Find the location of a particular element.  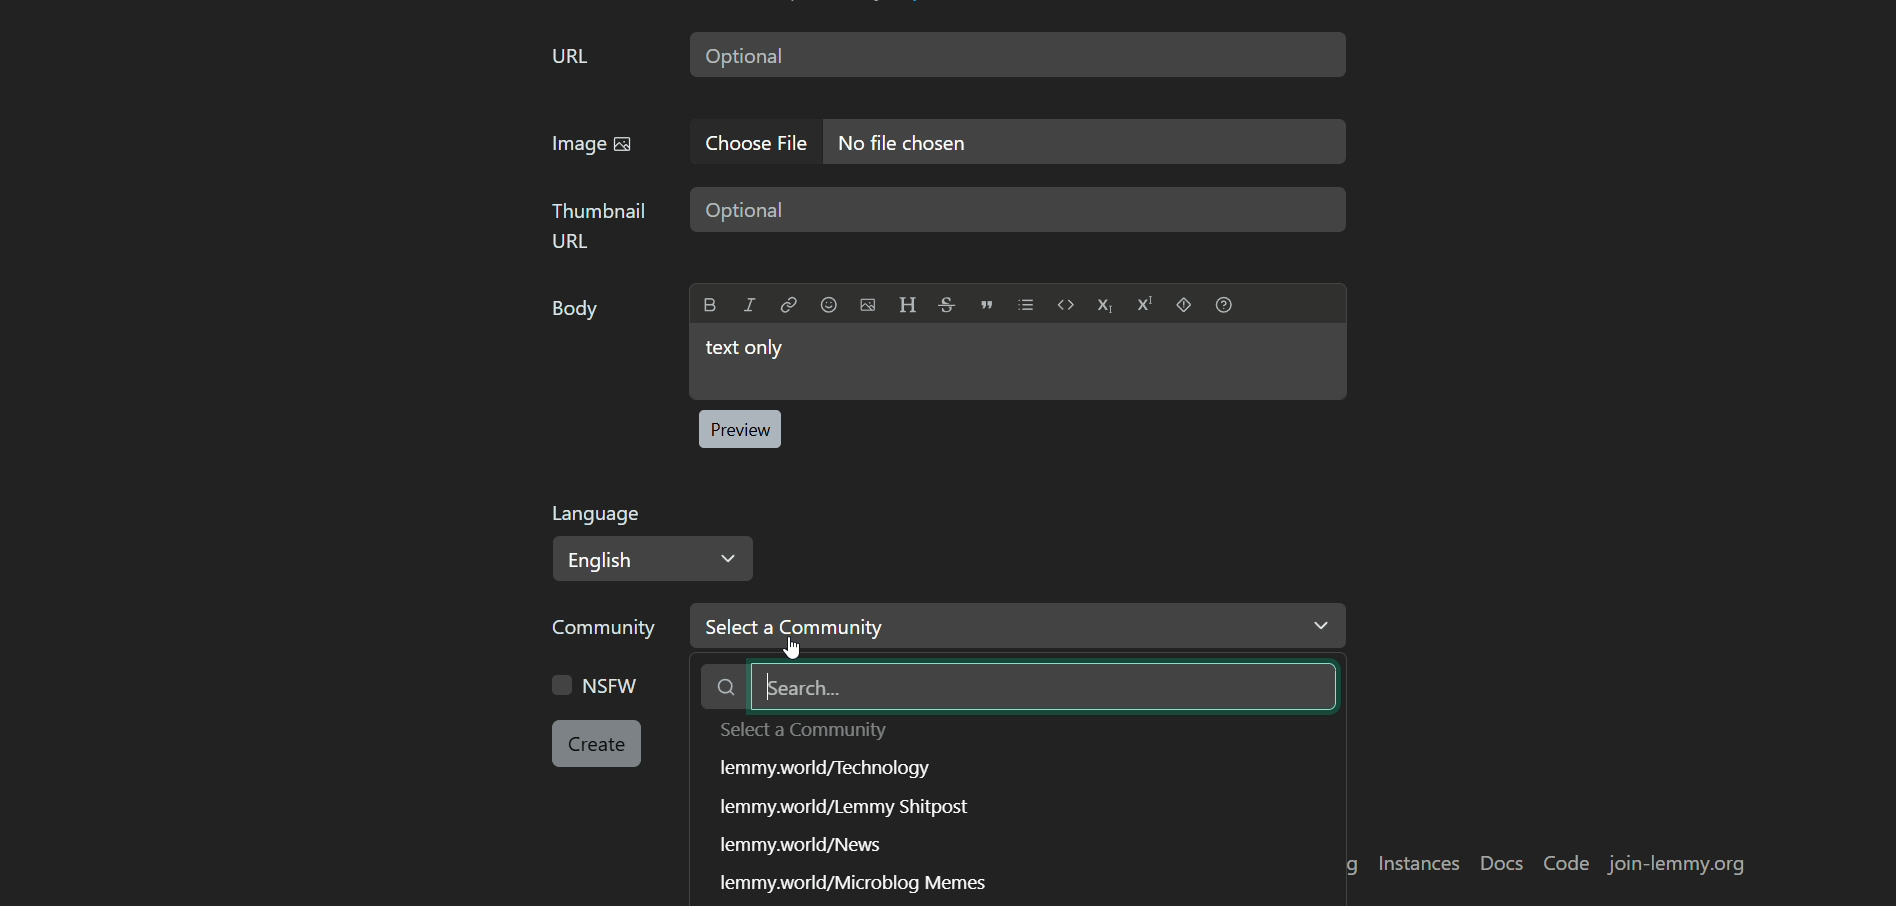

choose file is located at coordinates (760, 142).